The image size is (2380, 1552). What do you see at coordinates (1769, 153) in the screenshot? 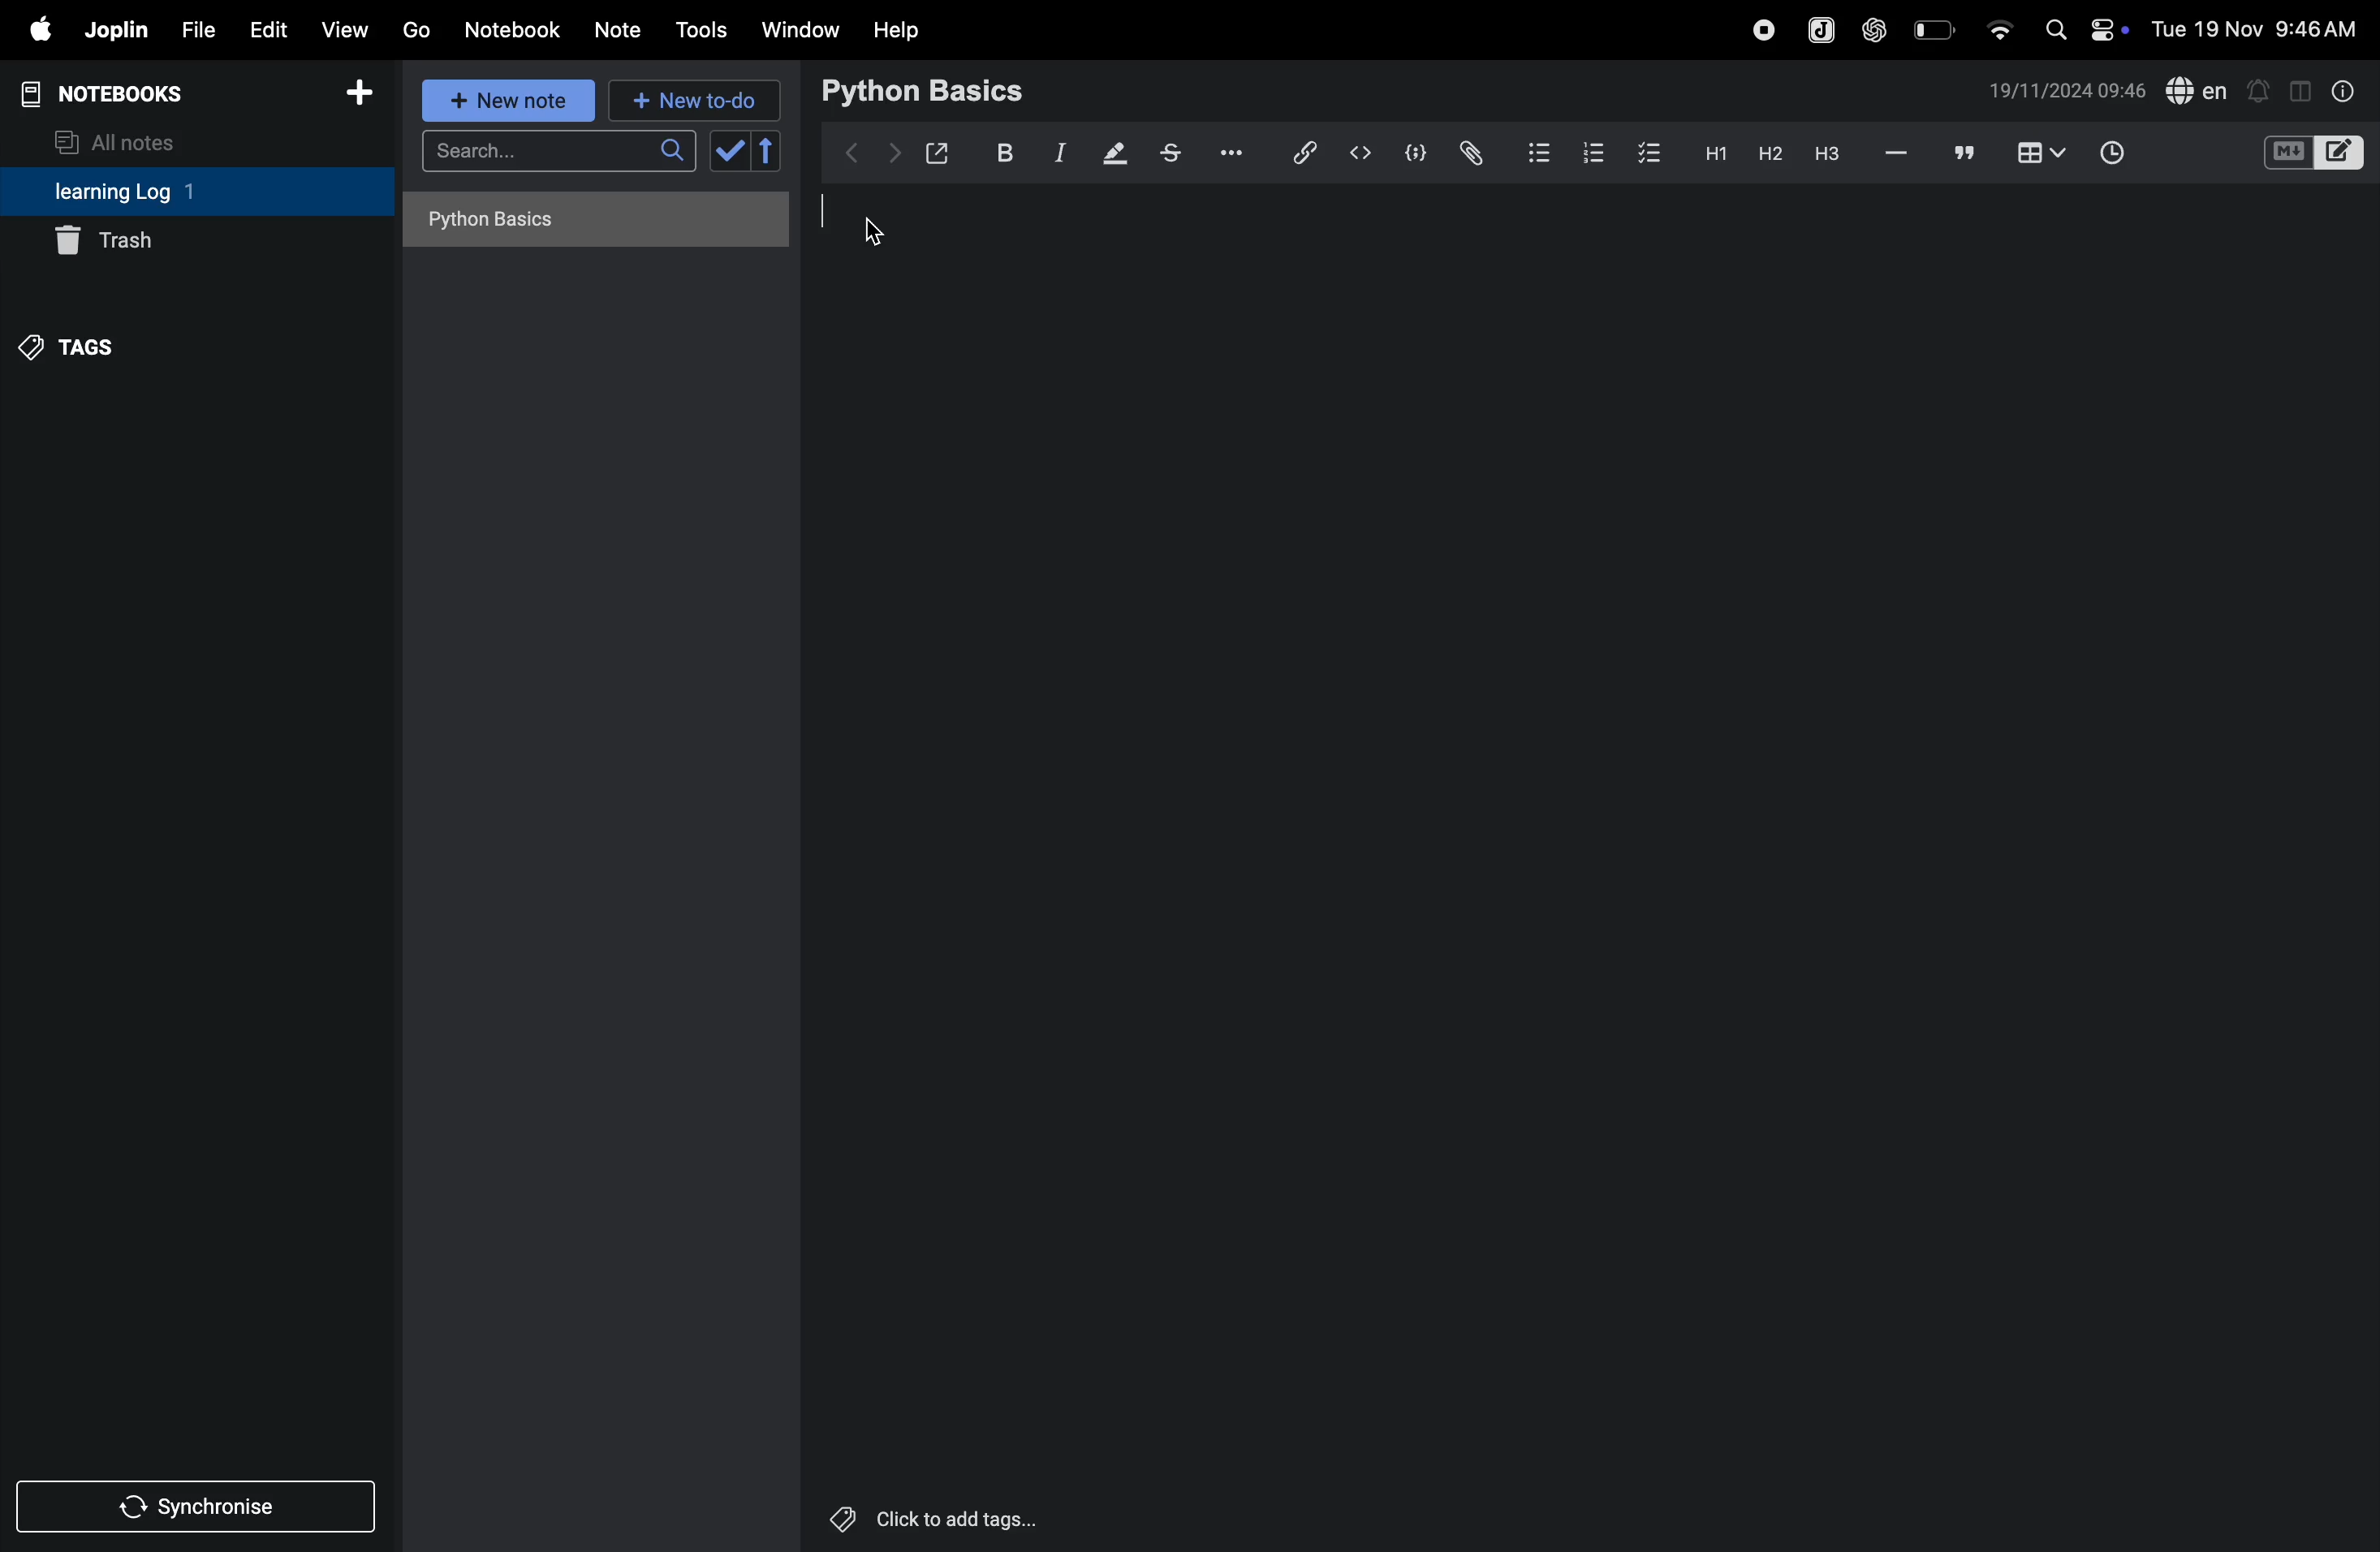
I see `heading 2` at bounding box center [1769, 153].